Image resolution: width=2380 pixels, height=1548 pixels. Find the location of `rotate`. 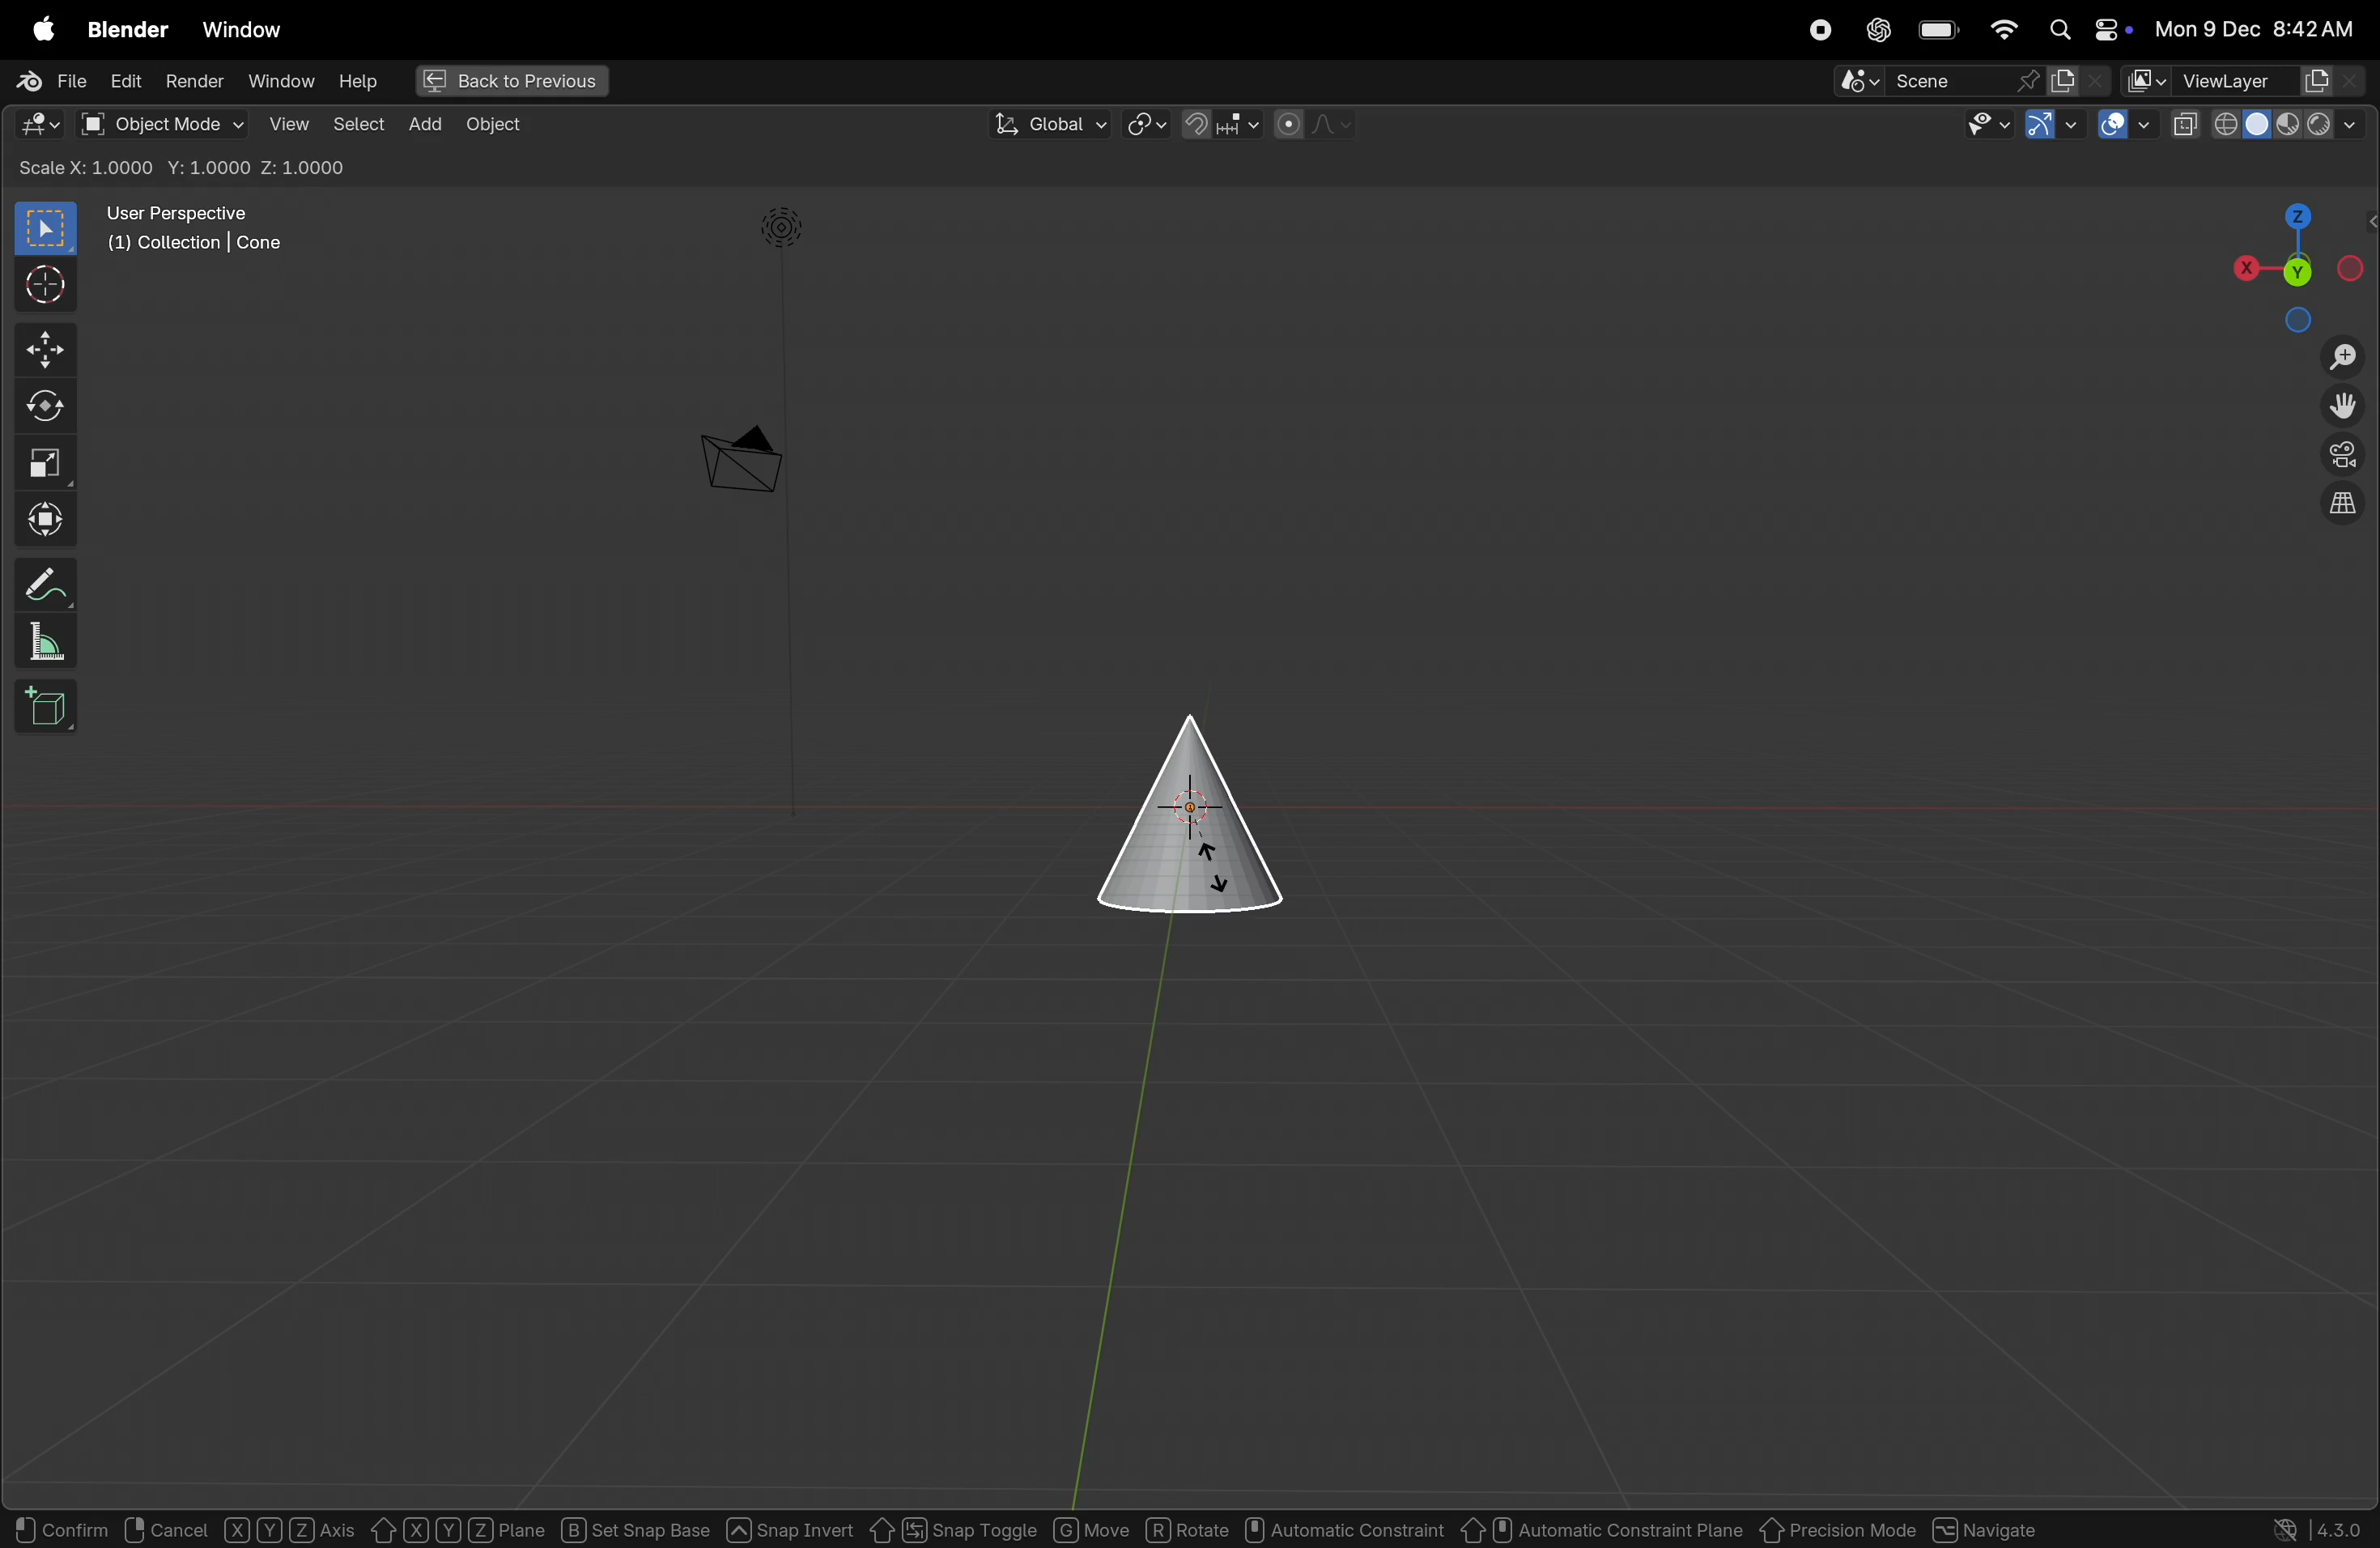

rotate is located at coordinates (42, 407).